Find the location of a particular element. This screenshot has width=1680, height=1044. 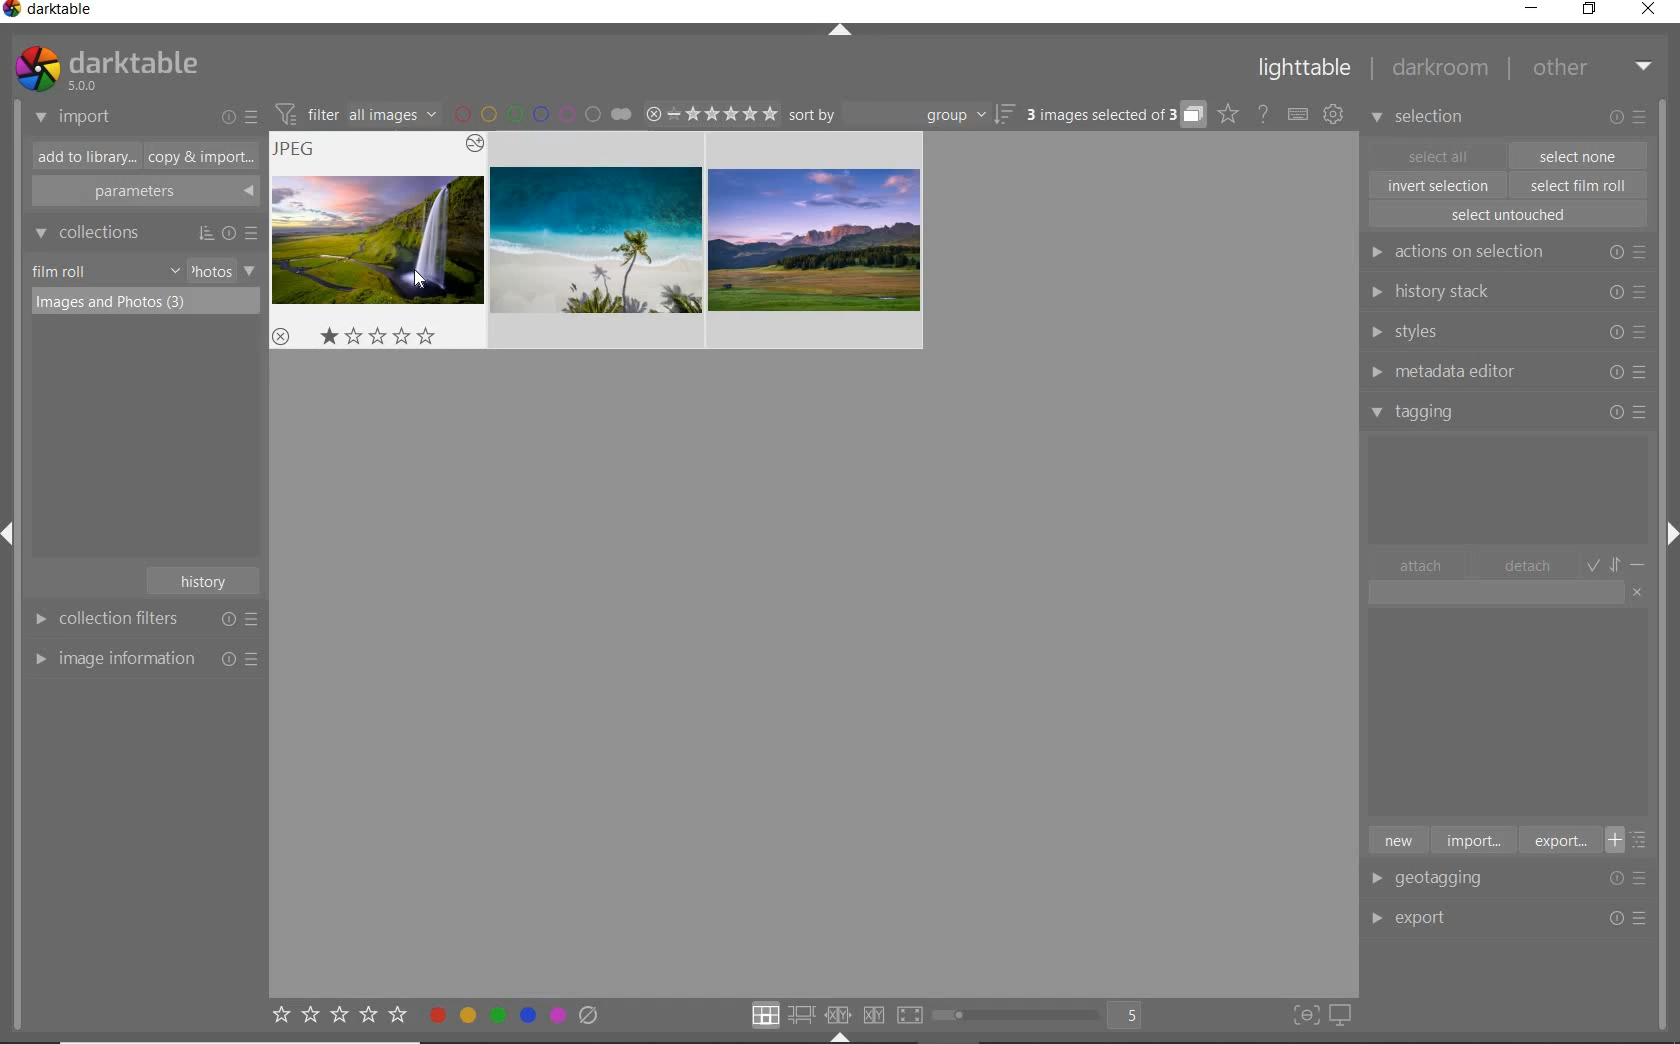

select one is located at coordinates (1578, 155).